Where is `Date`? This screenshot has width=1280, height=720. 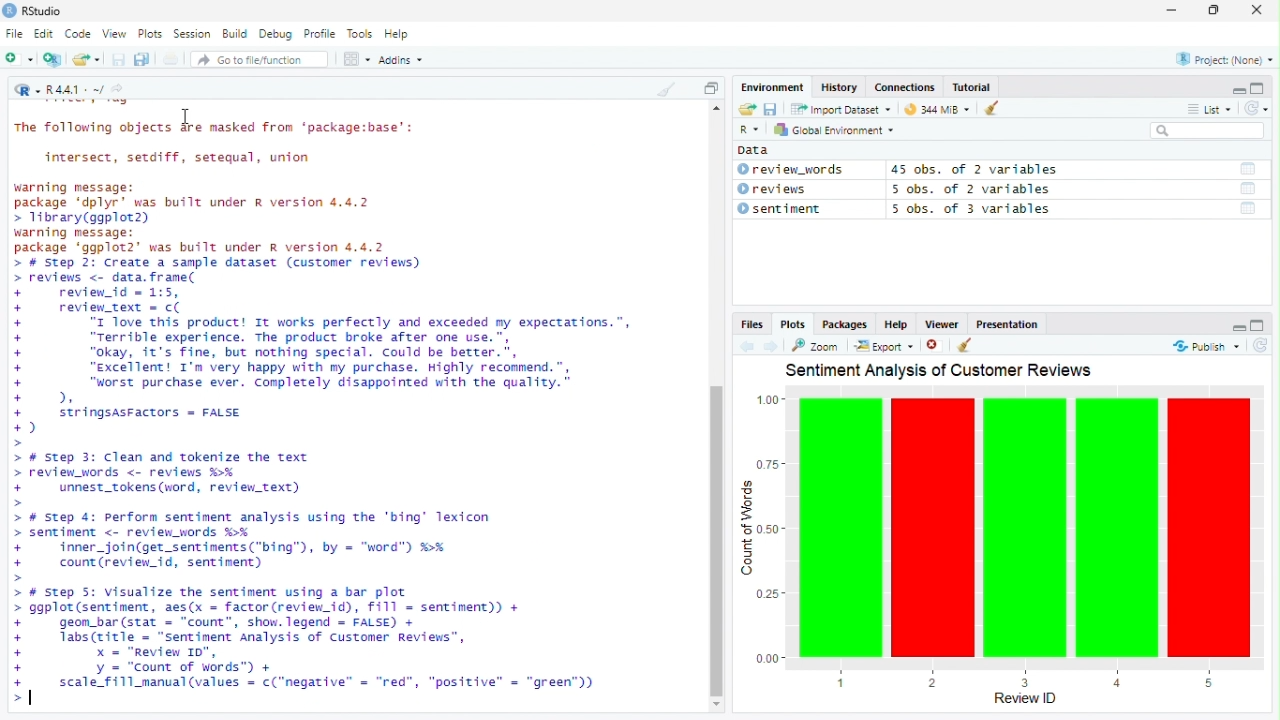 Date is located at coordinates (1251, 211).